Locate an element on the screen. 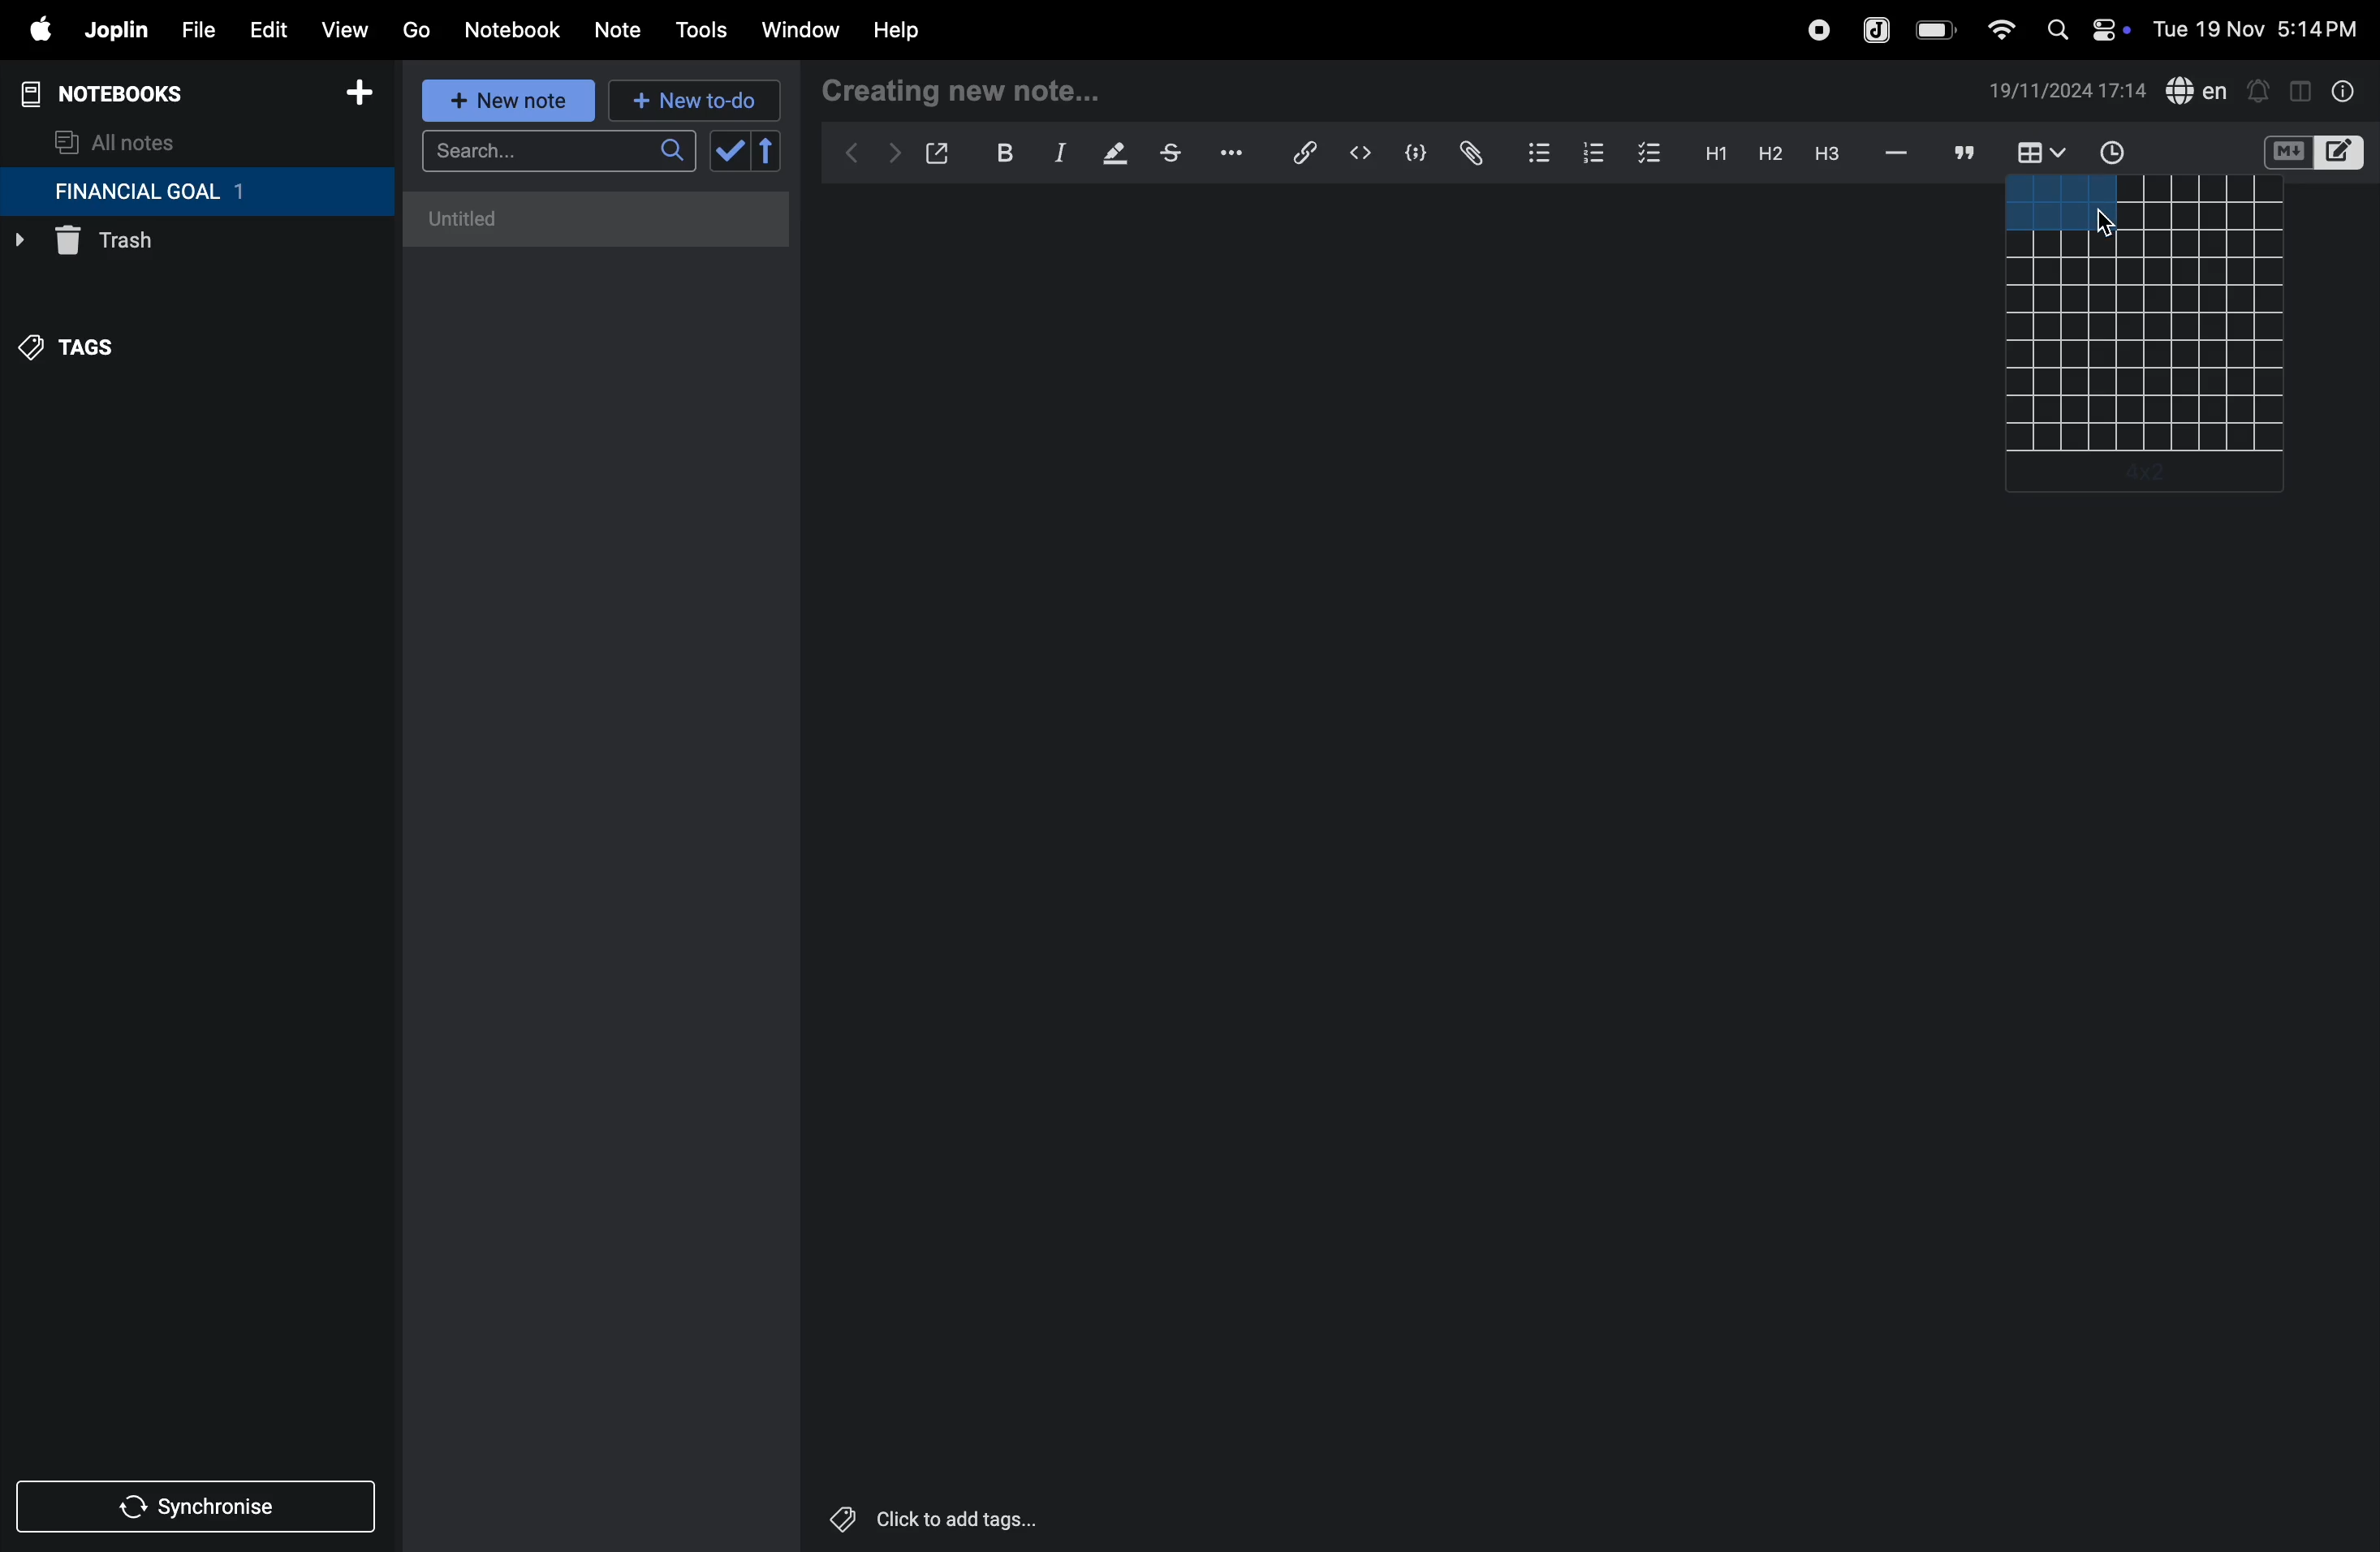 This screenshot has width=2380, height=1552. trash is located at coordinates (155, 246).